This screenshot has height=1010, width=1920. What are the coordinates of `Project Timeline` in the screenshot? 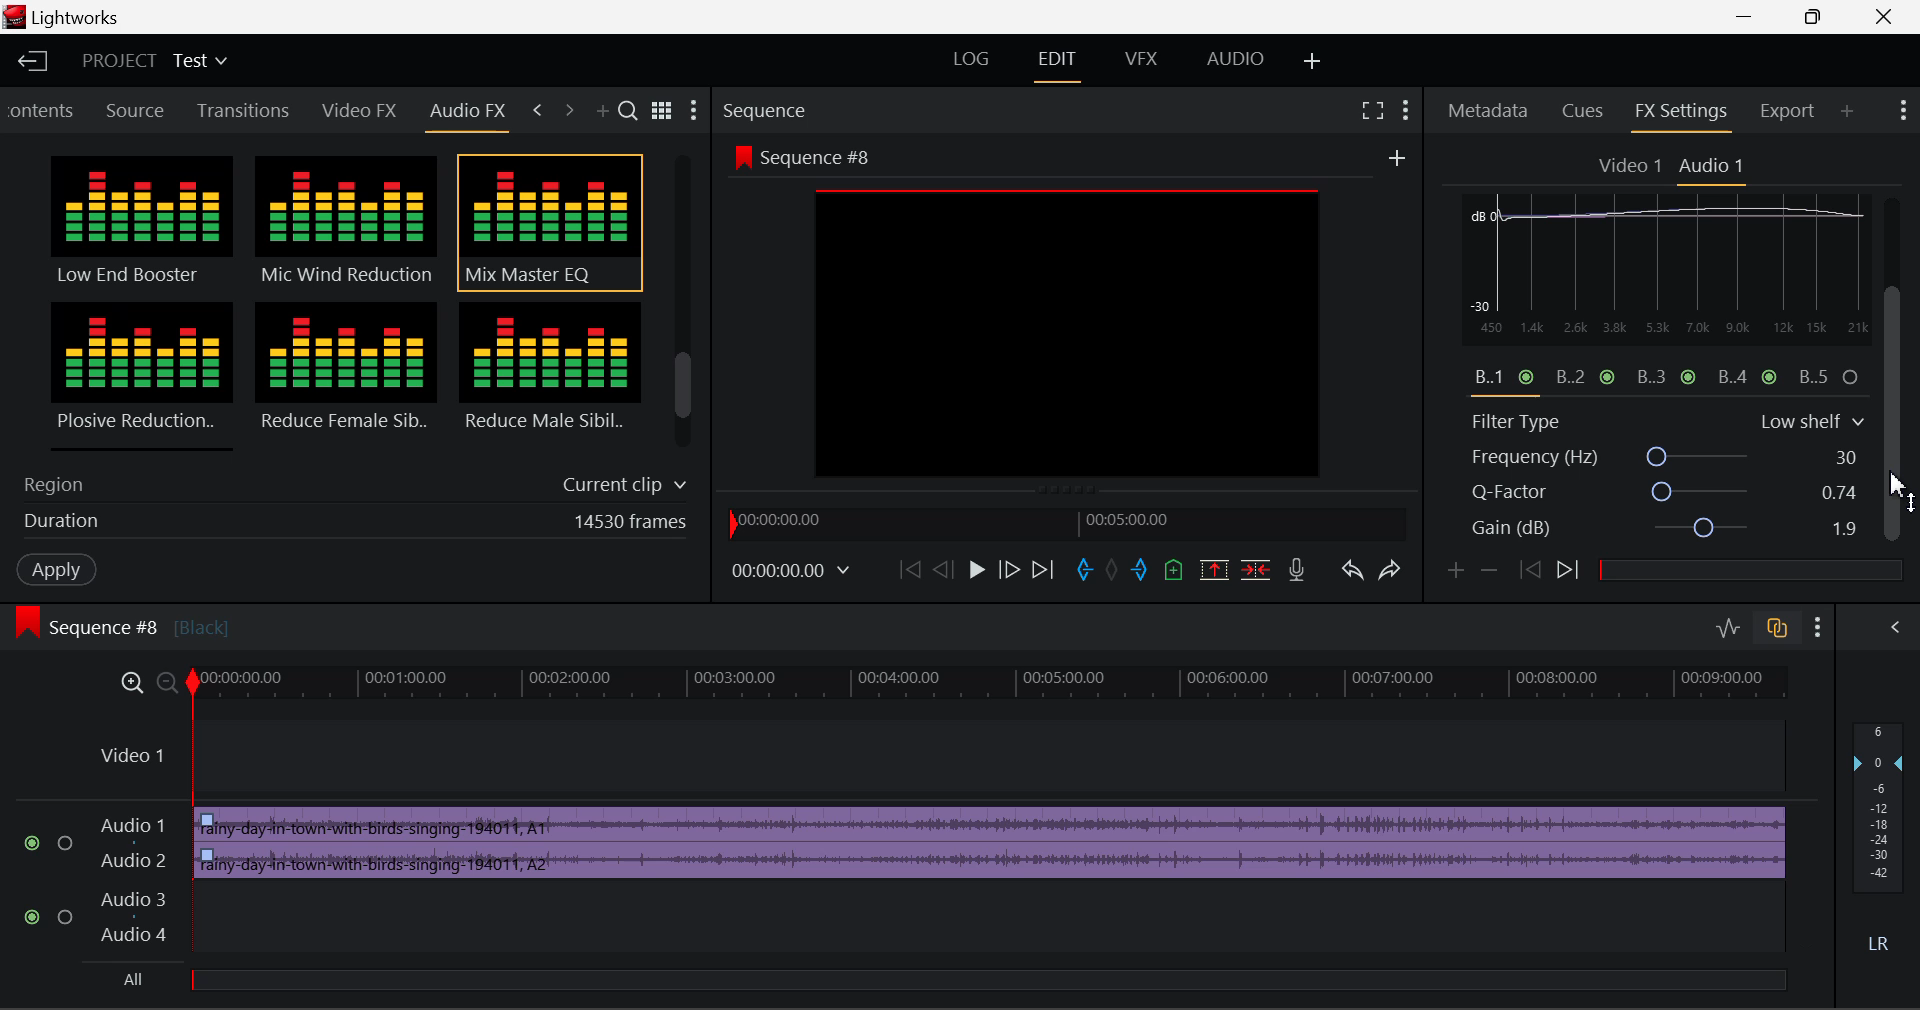 It's located at (994, 685).